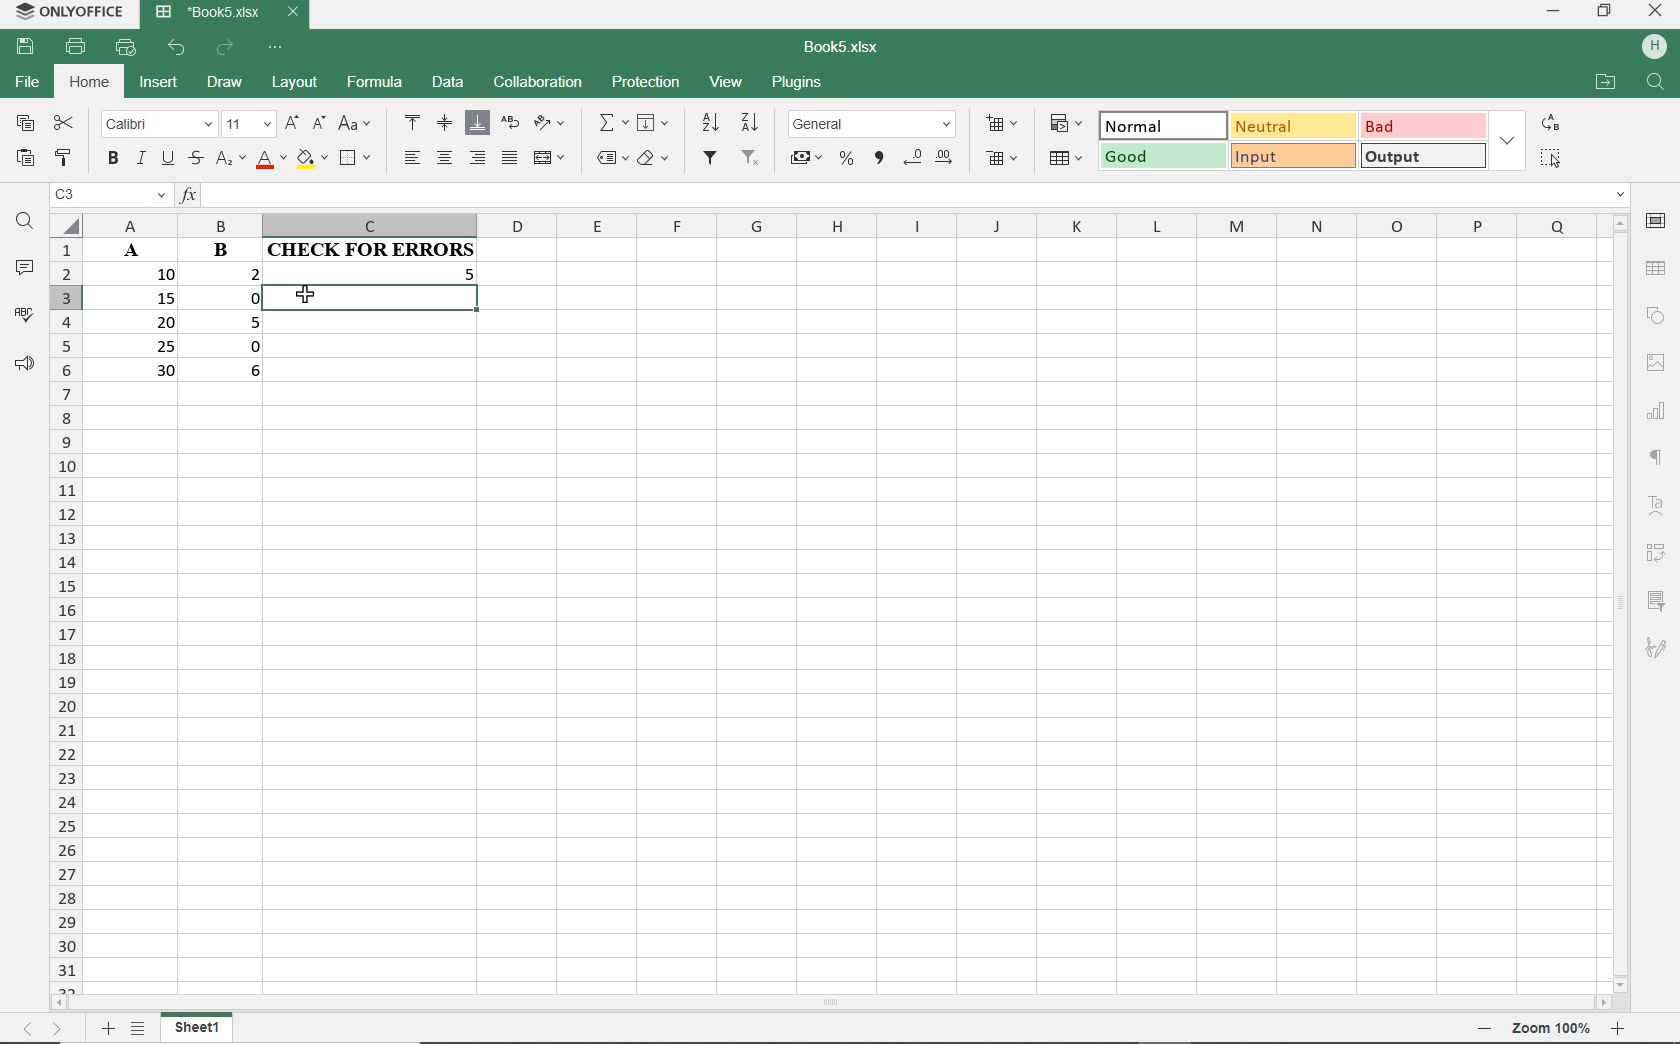 Image resolution: width=1680 pixels, height=1044 pixels. Describe the element at coordinates (142, 1030) in the screenshot. I see `` at that location.